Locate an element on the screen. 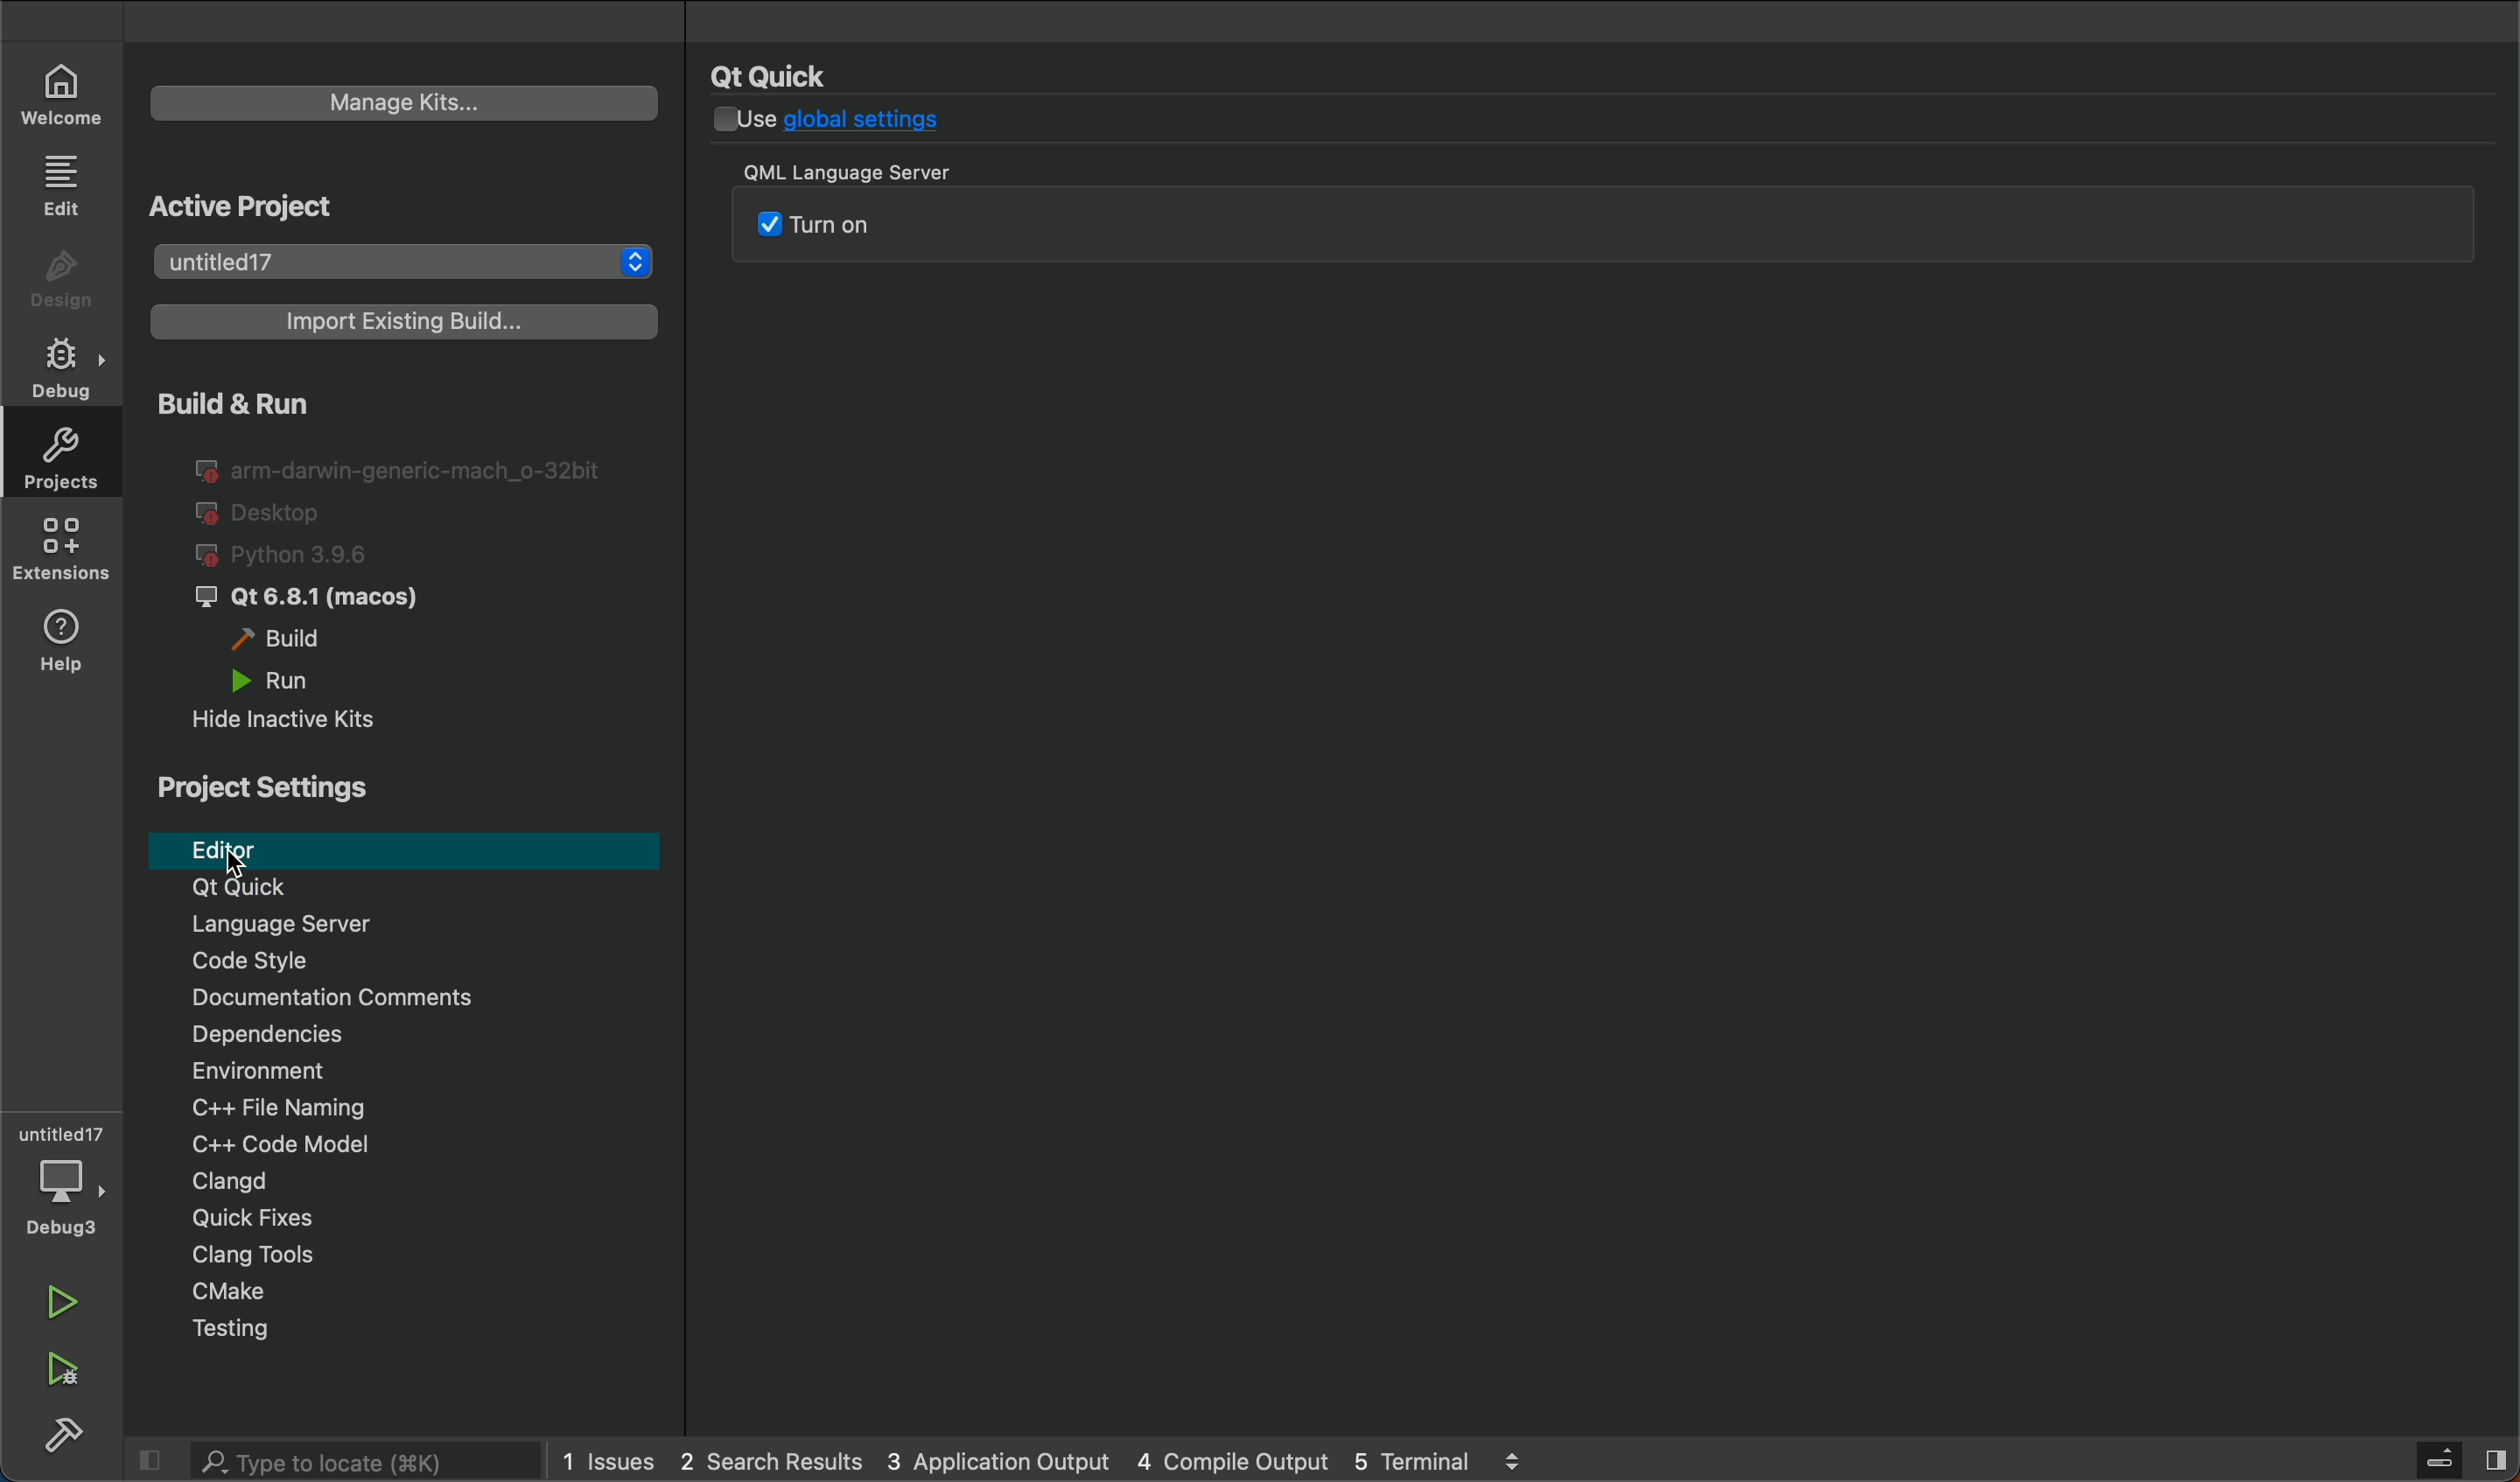 This screenshot has width=2520, height=1482. debuger is located at coordinates (62, 1187).